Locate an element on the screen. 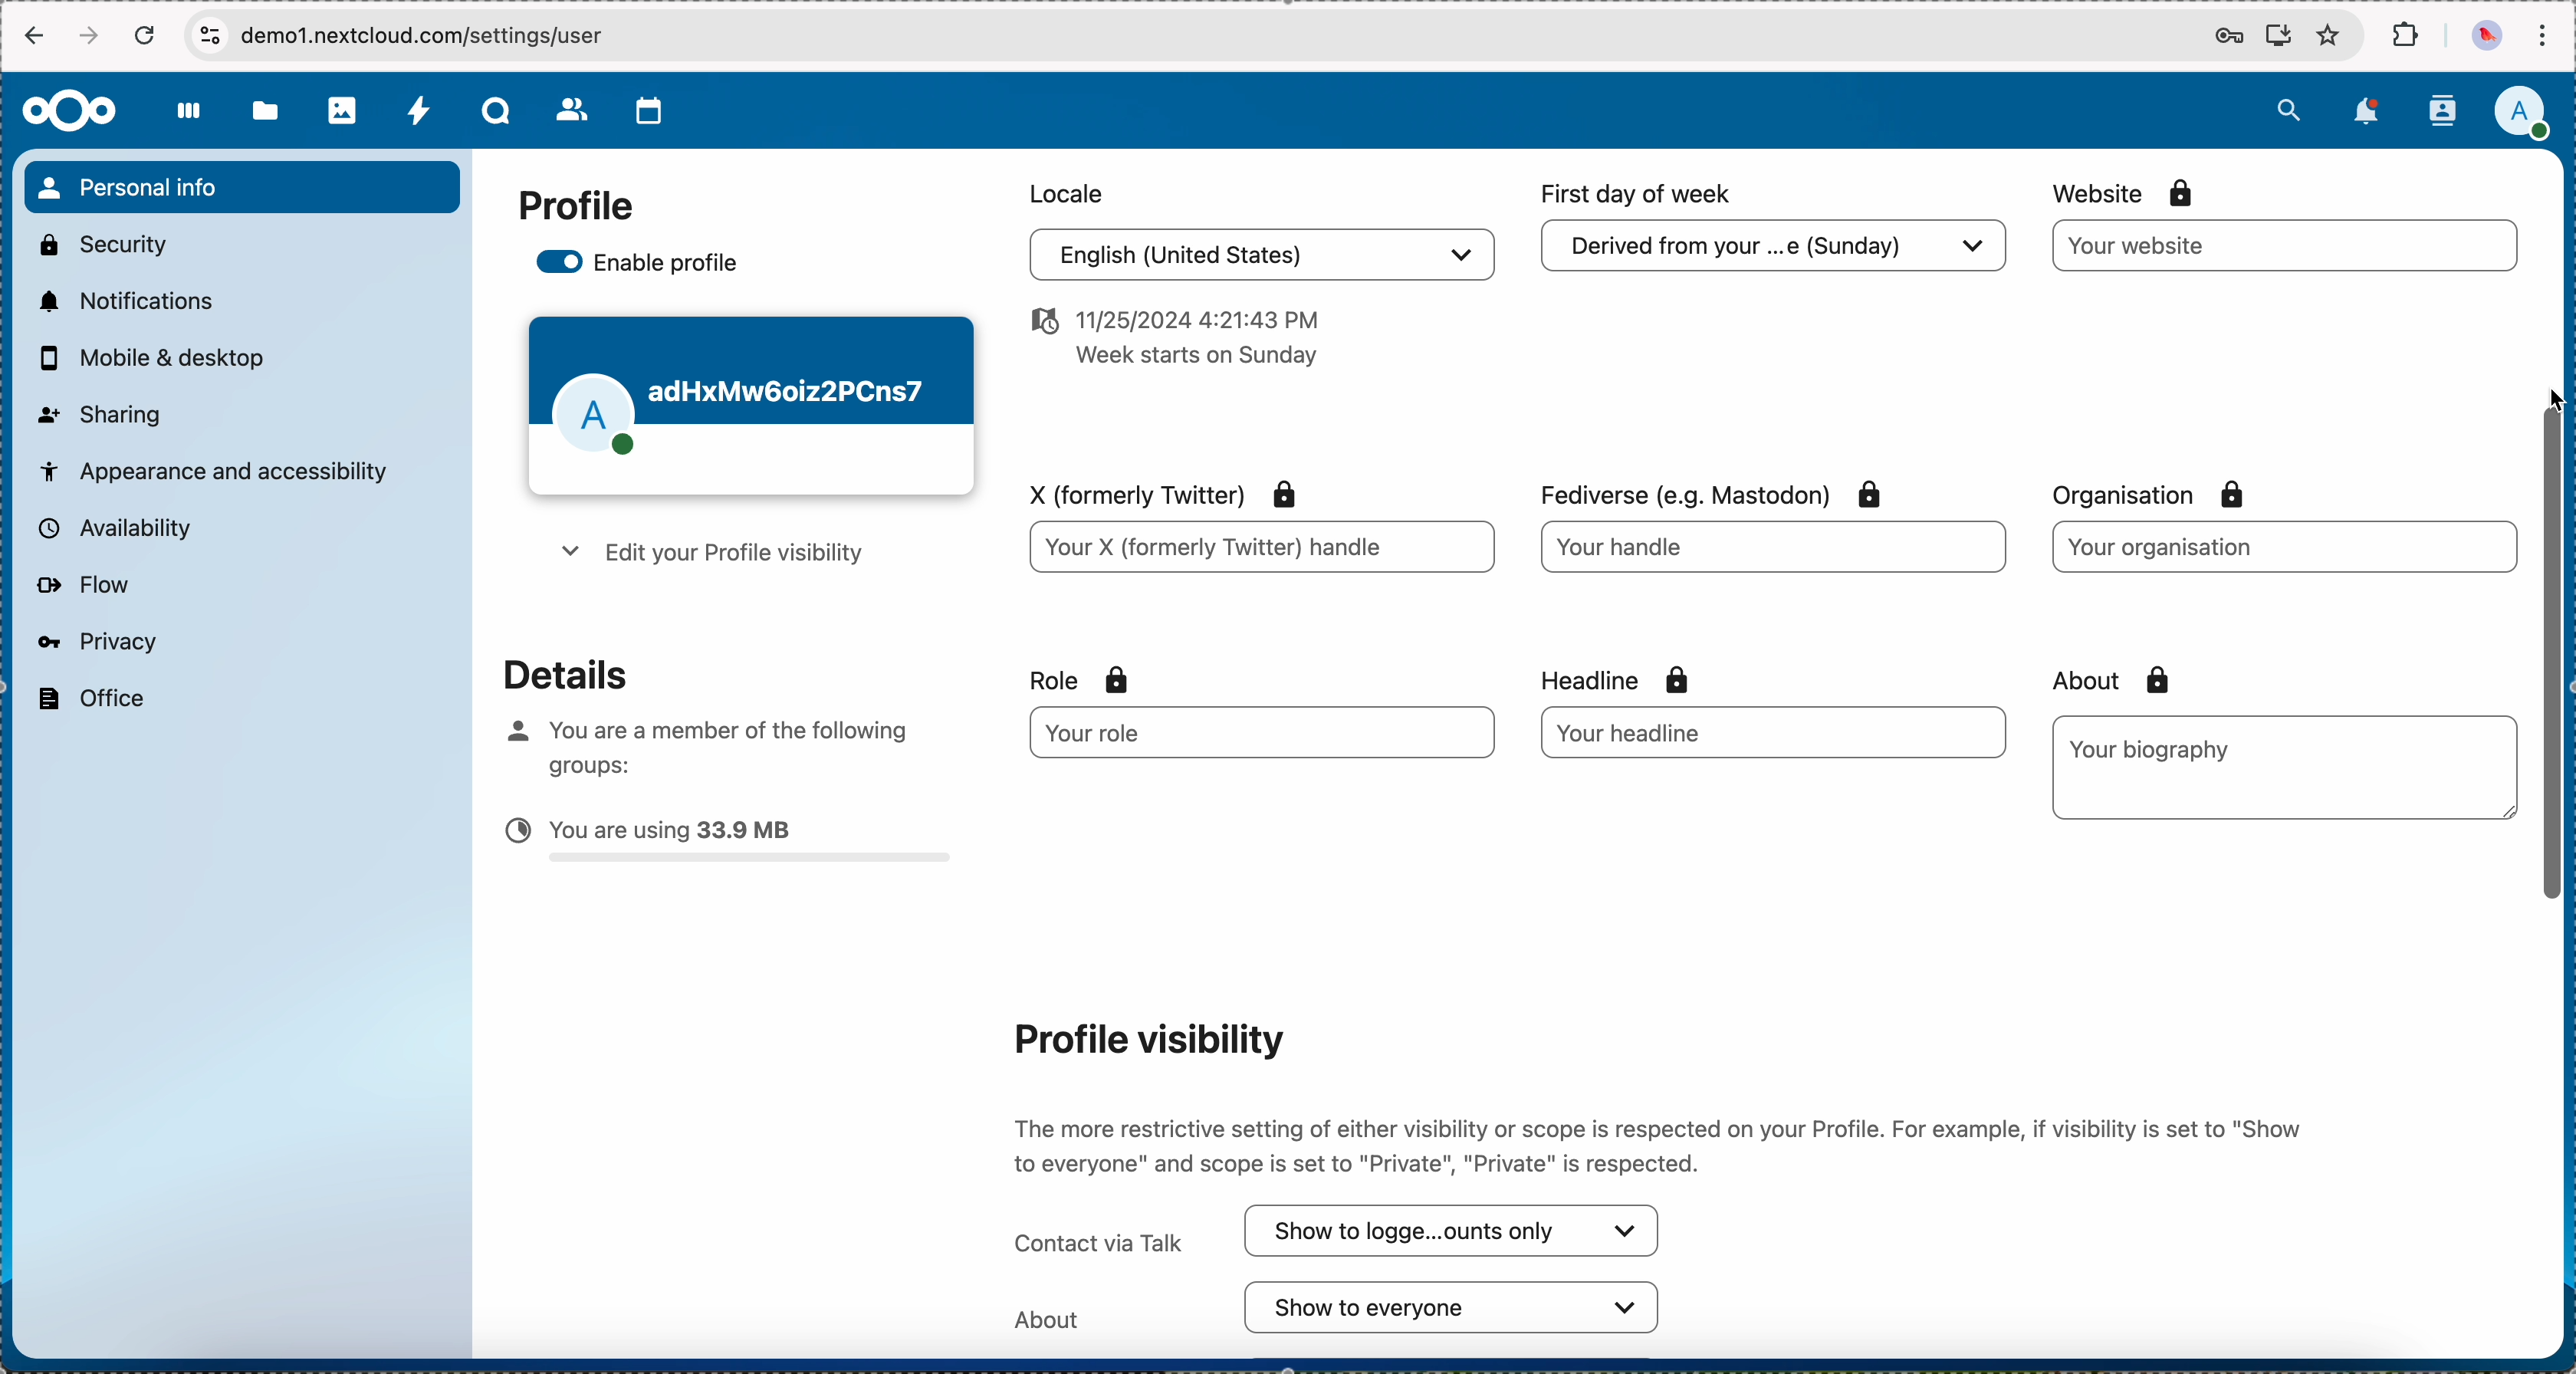 This screenshot has width=2576, height=1374. install Nextcloud is located at coordinates (2279, 38).